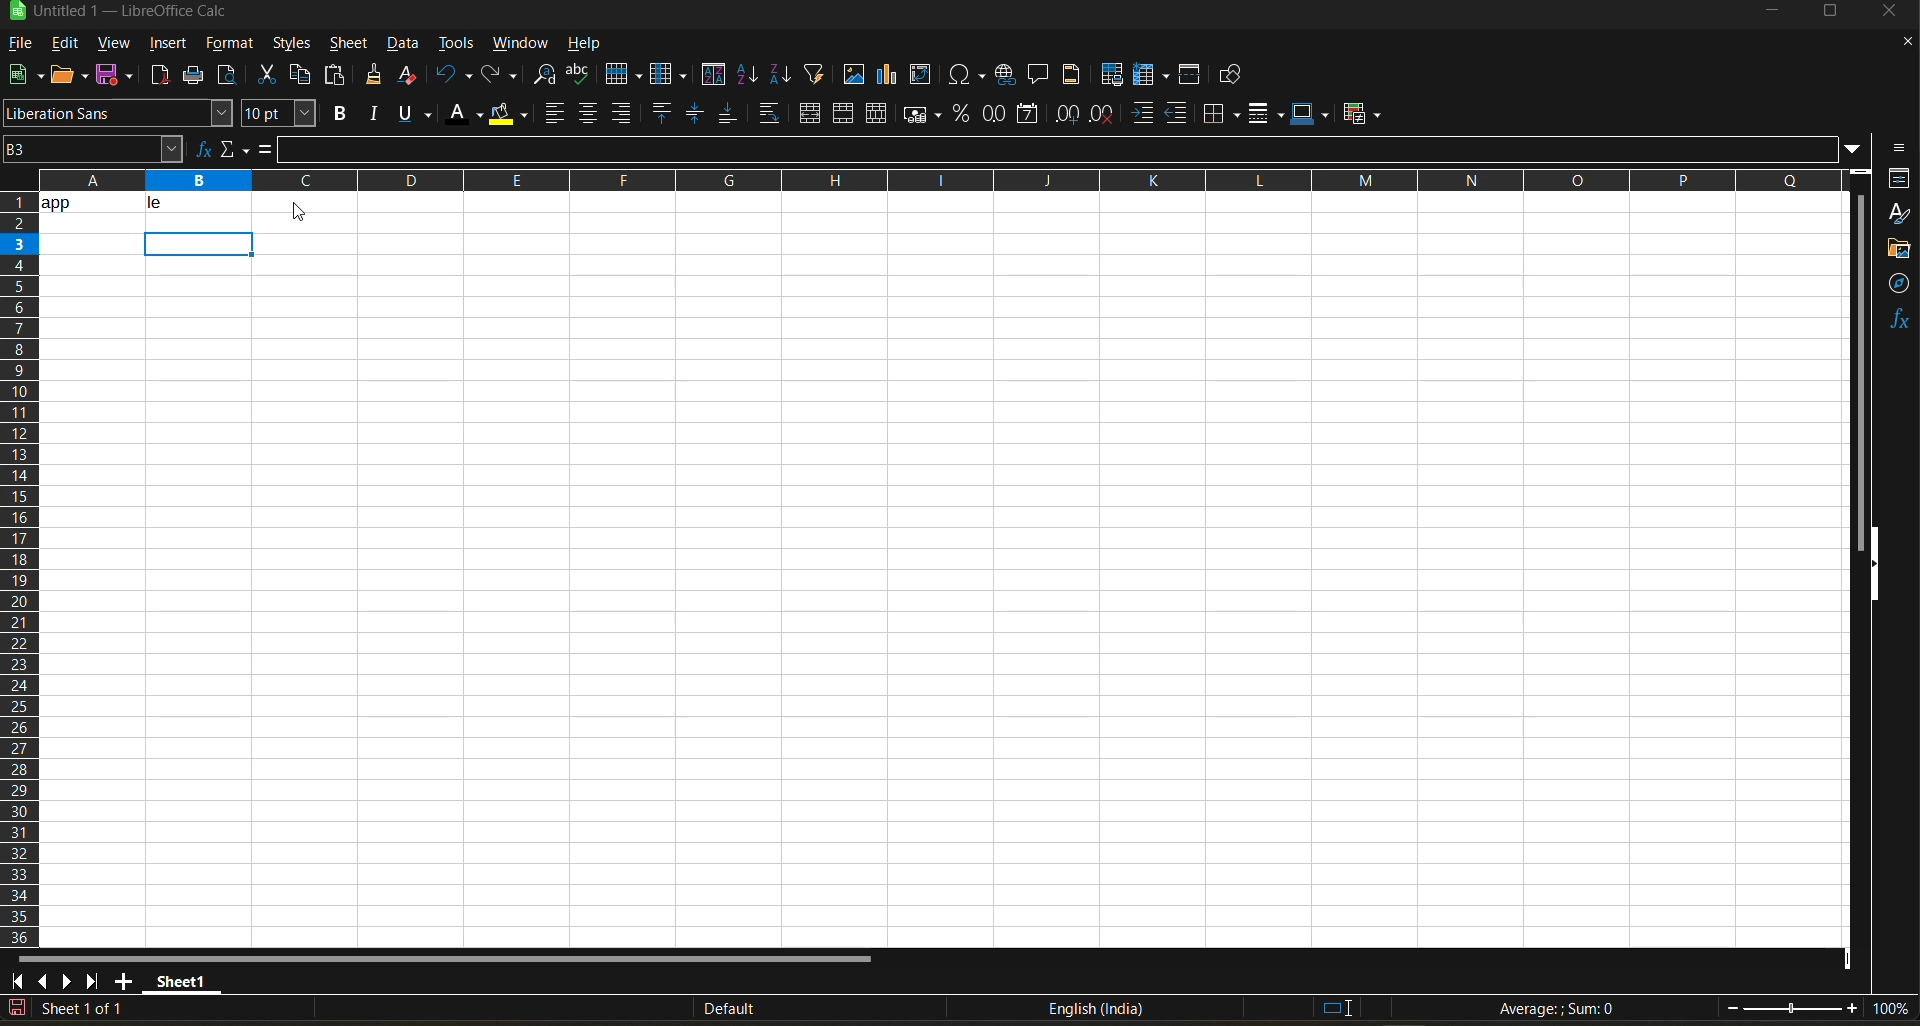 This screenshot has width=1920, height=1026. I want to click on borders, so click(1222, 114).